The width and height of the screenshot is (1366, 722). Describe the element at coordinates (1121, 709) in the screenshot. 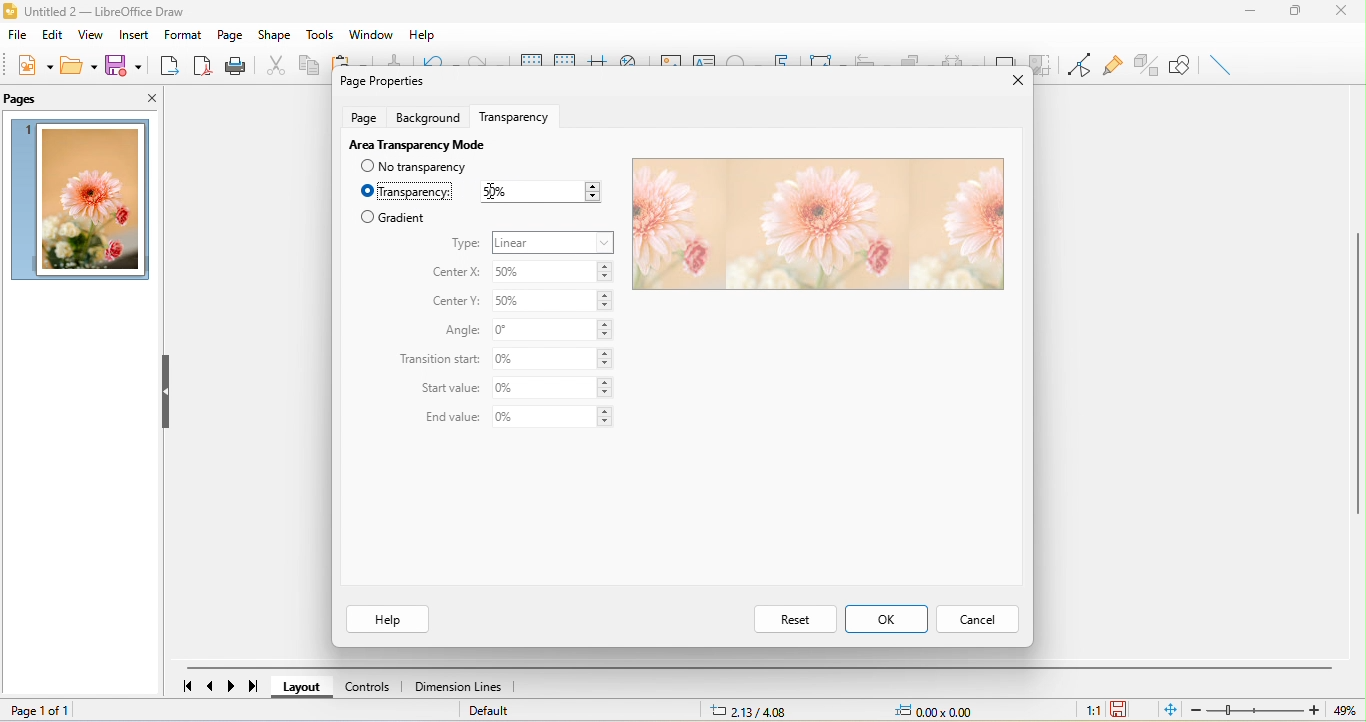

I see `the document has not been modified since the last save` at that location.